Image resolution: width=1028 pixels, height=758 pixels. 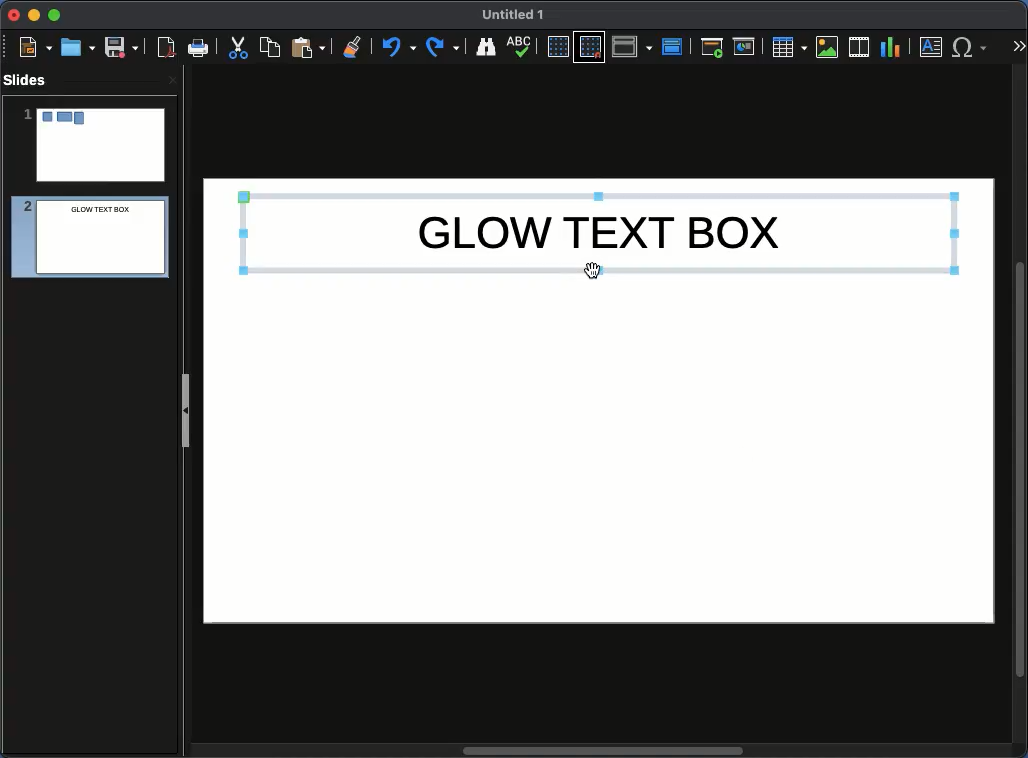 I want to click on Spell check, so click(x=521, y=48).